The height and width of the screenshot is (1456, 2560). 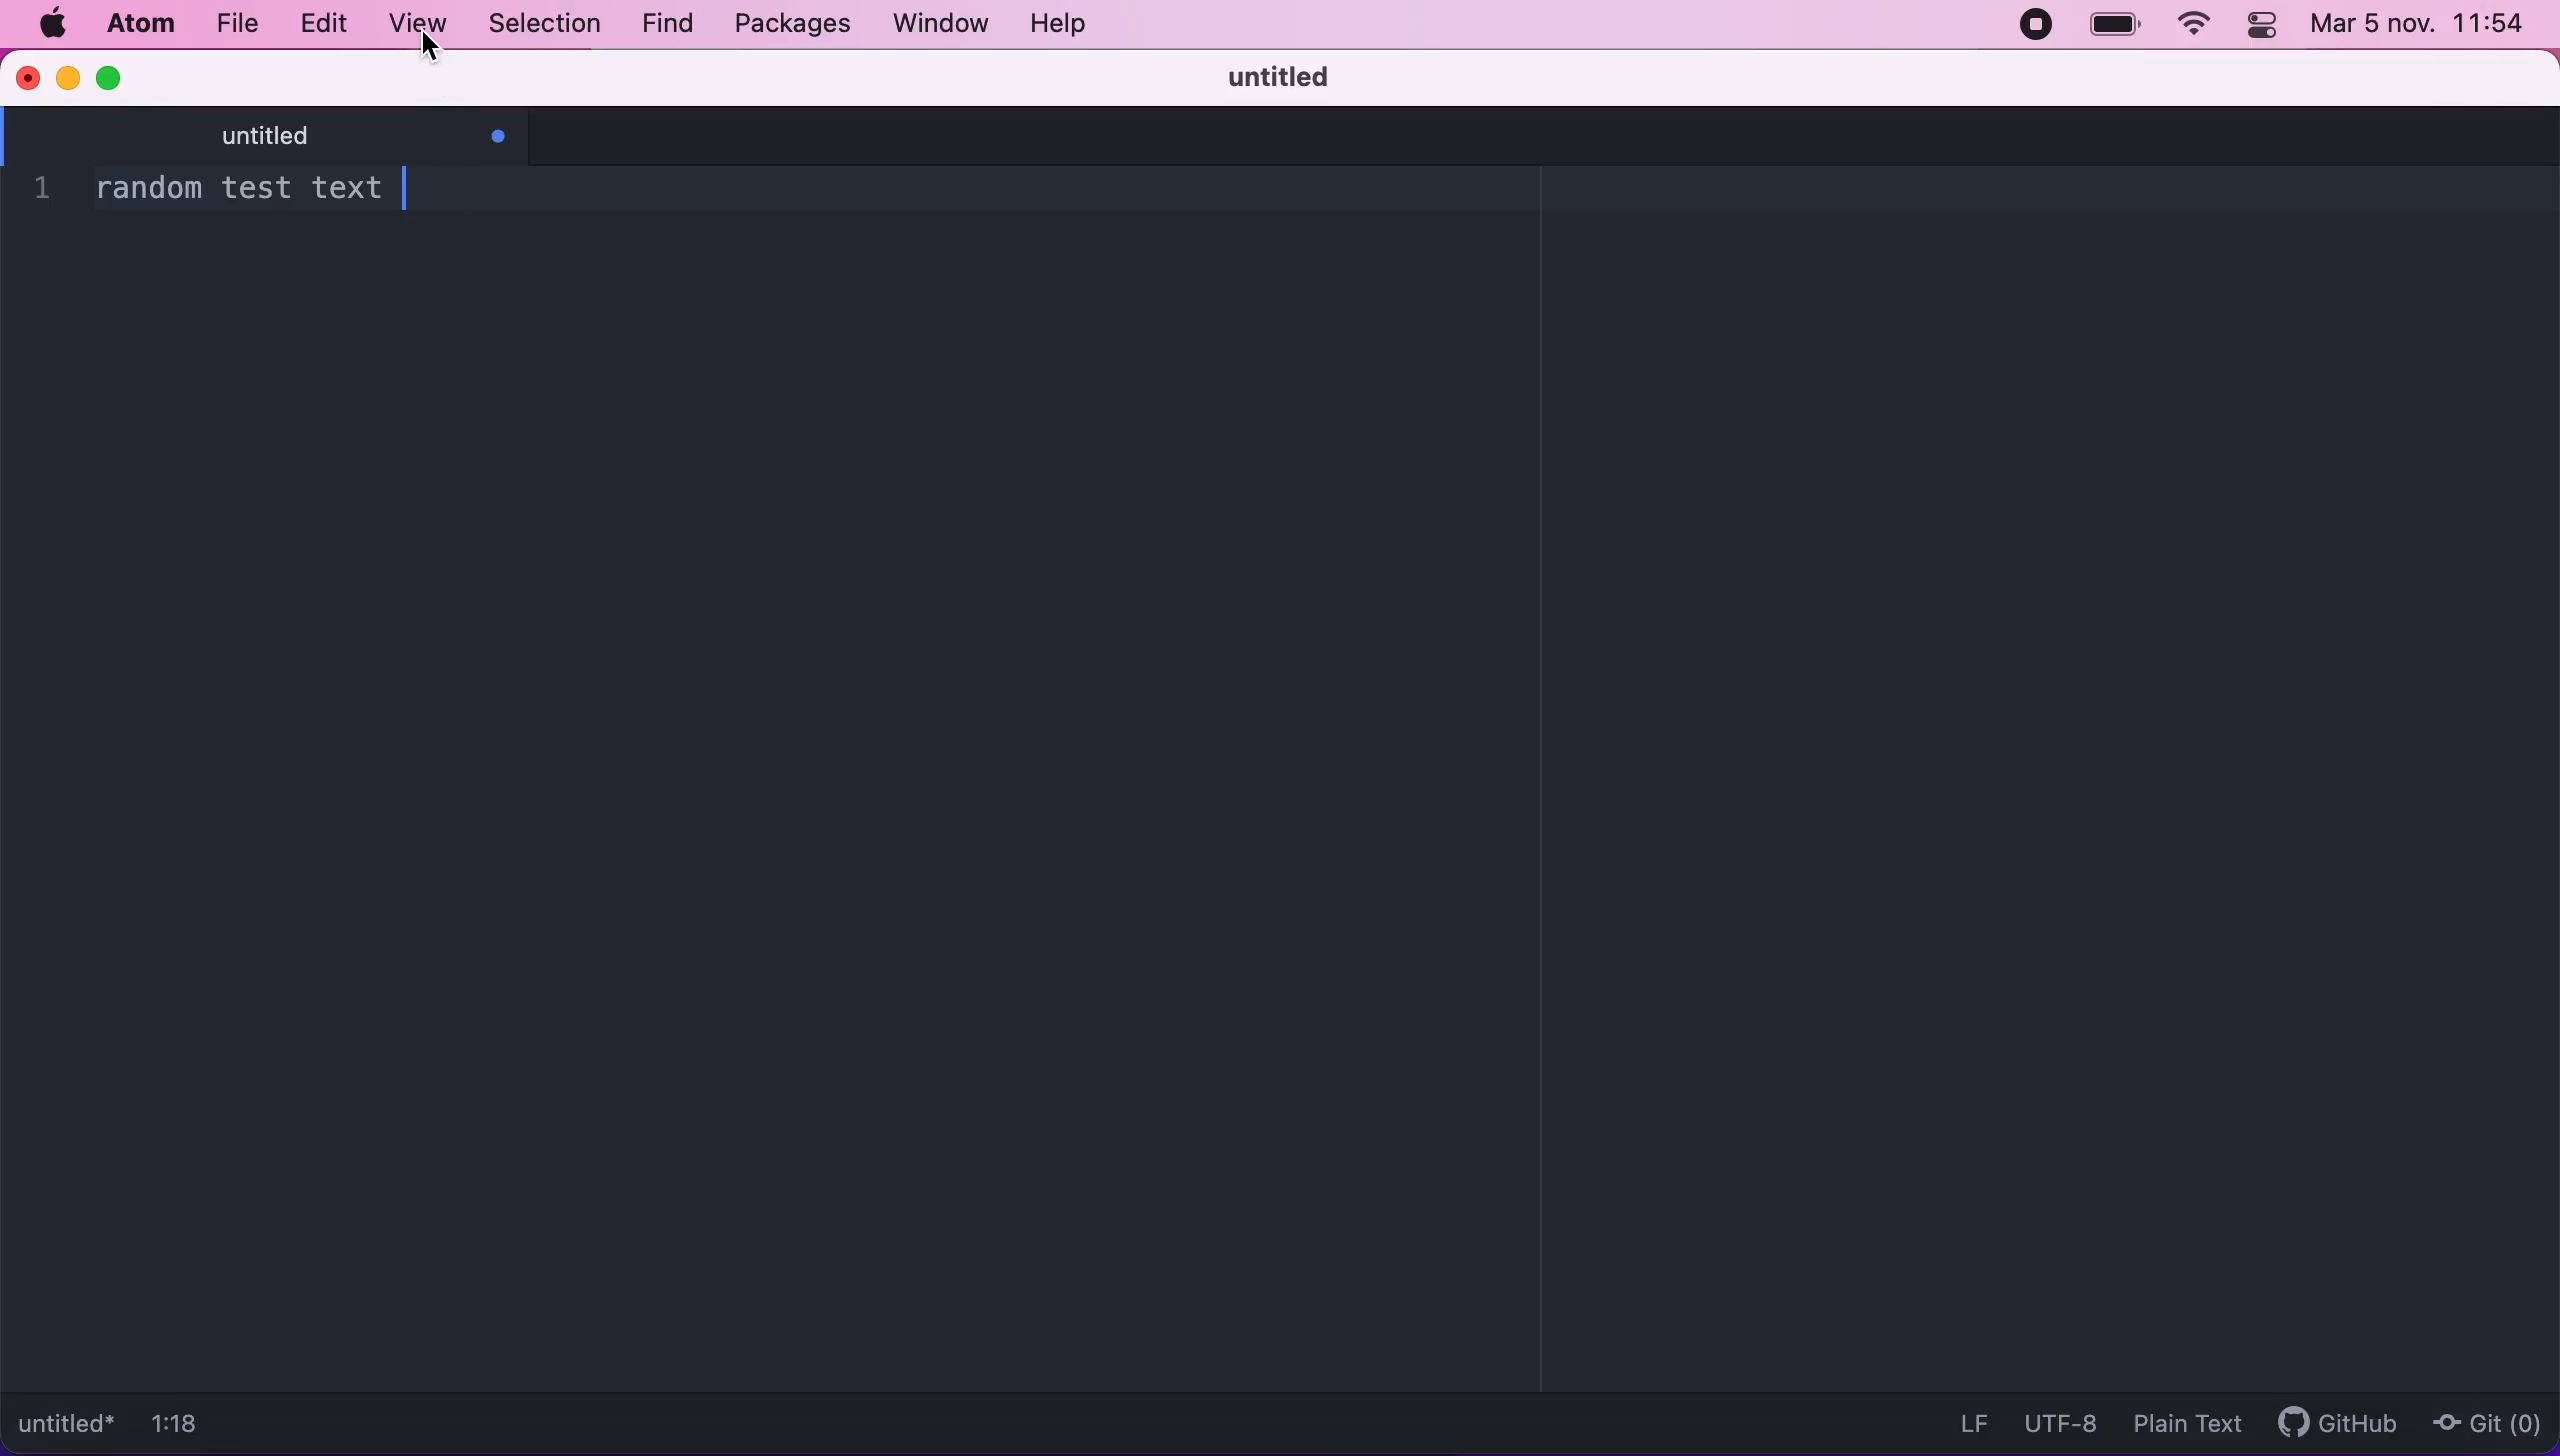 I want to click on window, so click(x=933, y=26).